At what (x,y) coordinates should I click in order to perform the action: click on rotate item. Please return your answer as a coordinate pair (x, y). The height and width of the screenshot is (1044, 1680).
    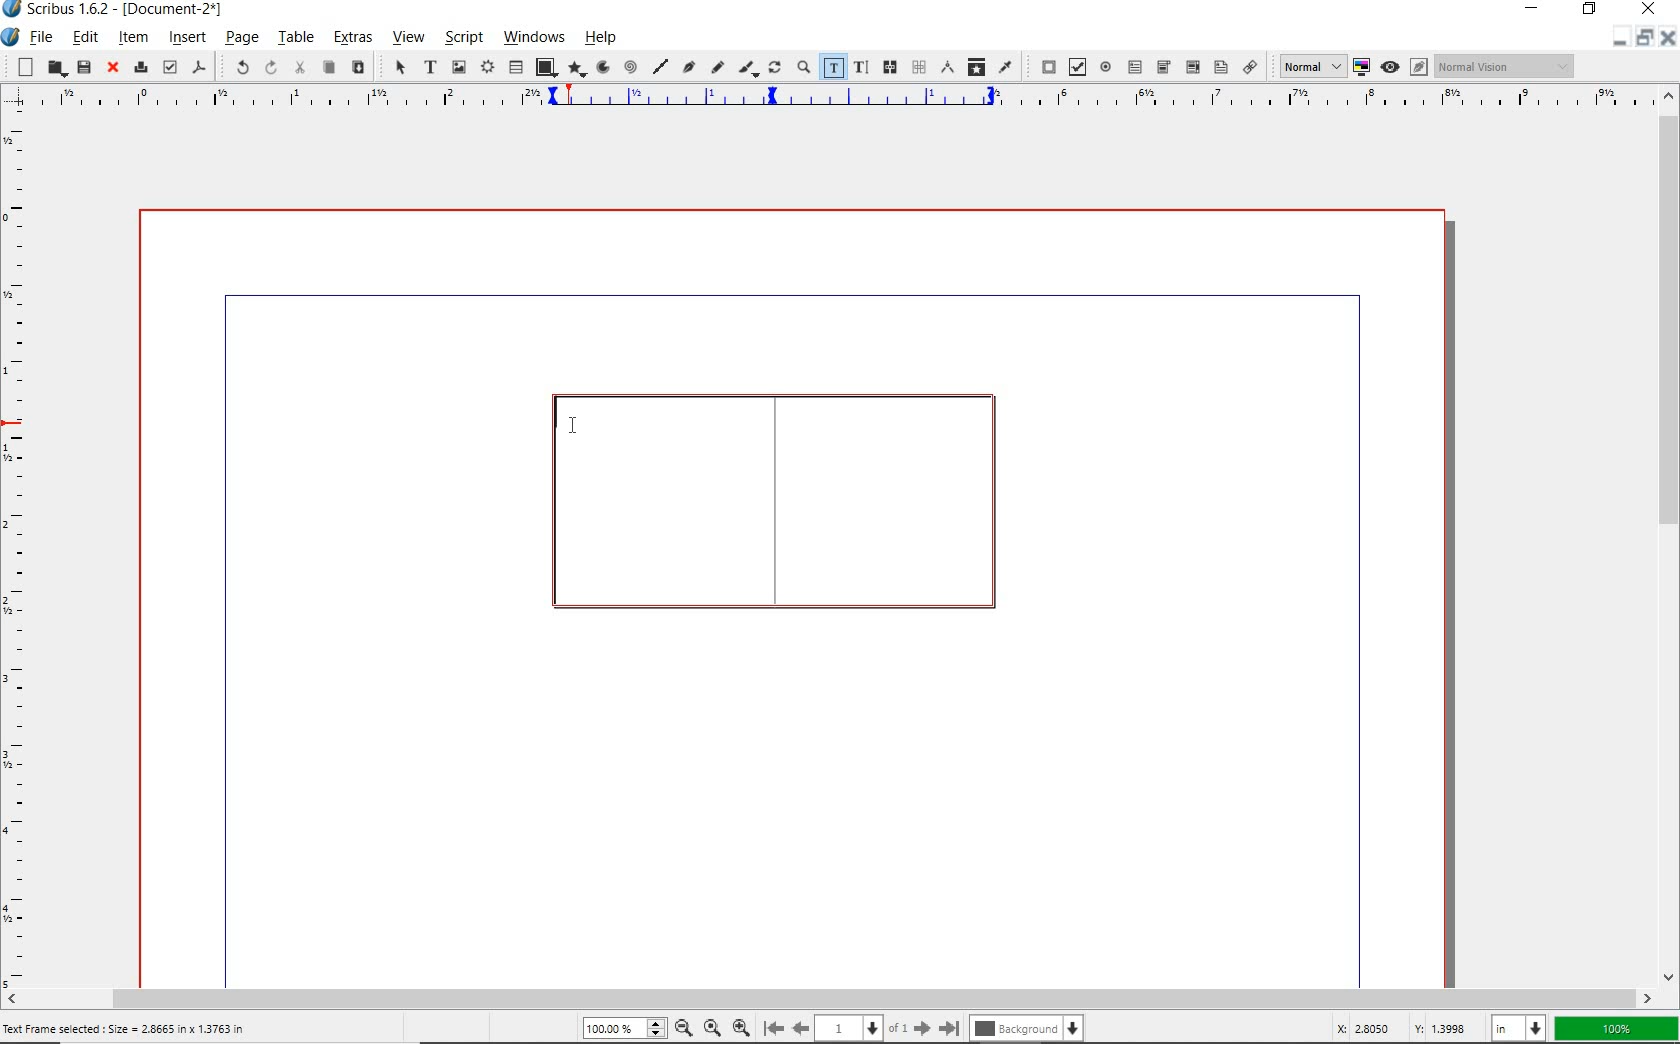
    Looking at the image, I should click on (773, 69).